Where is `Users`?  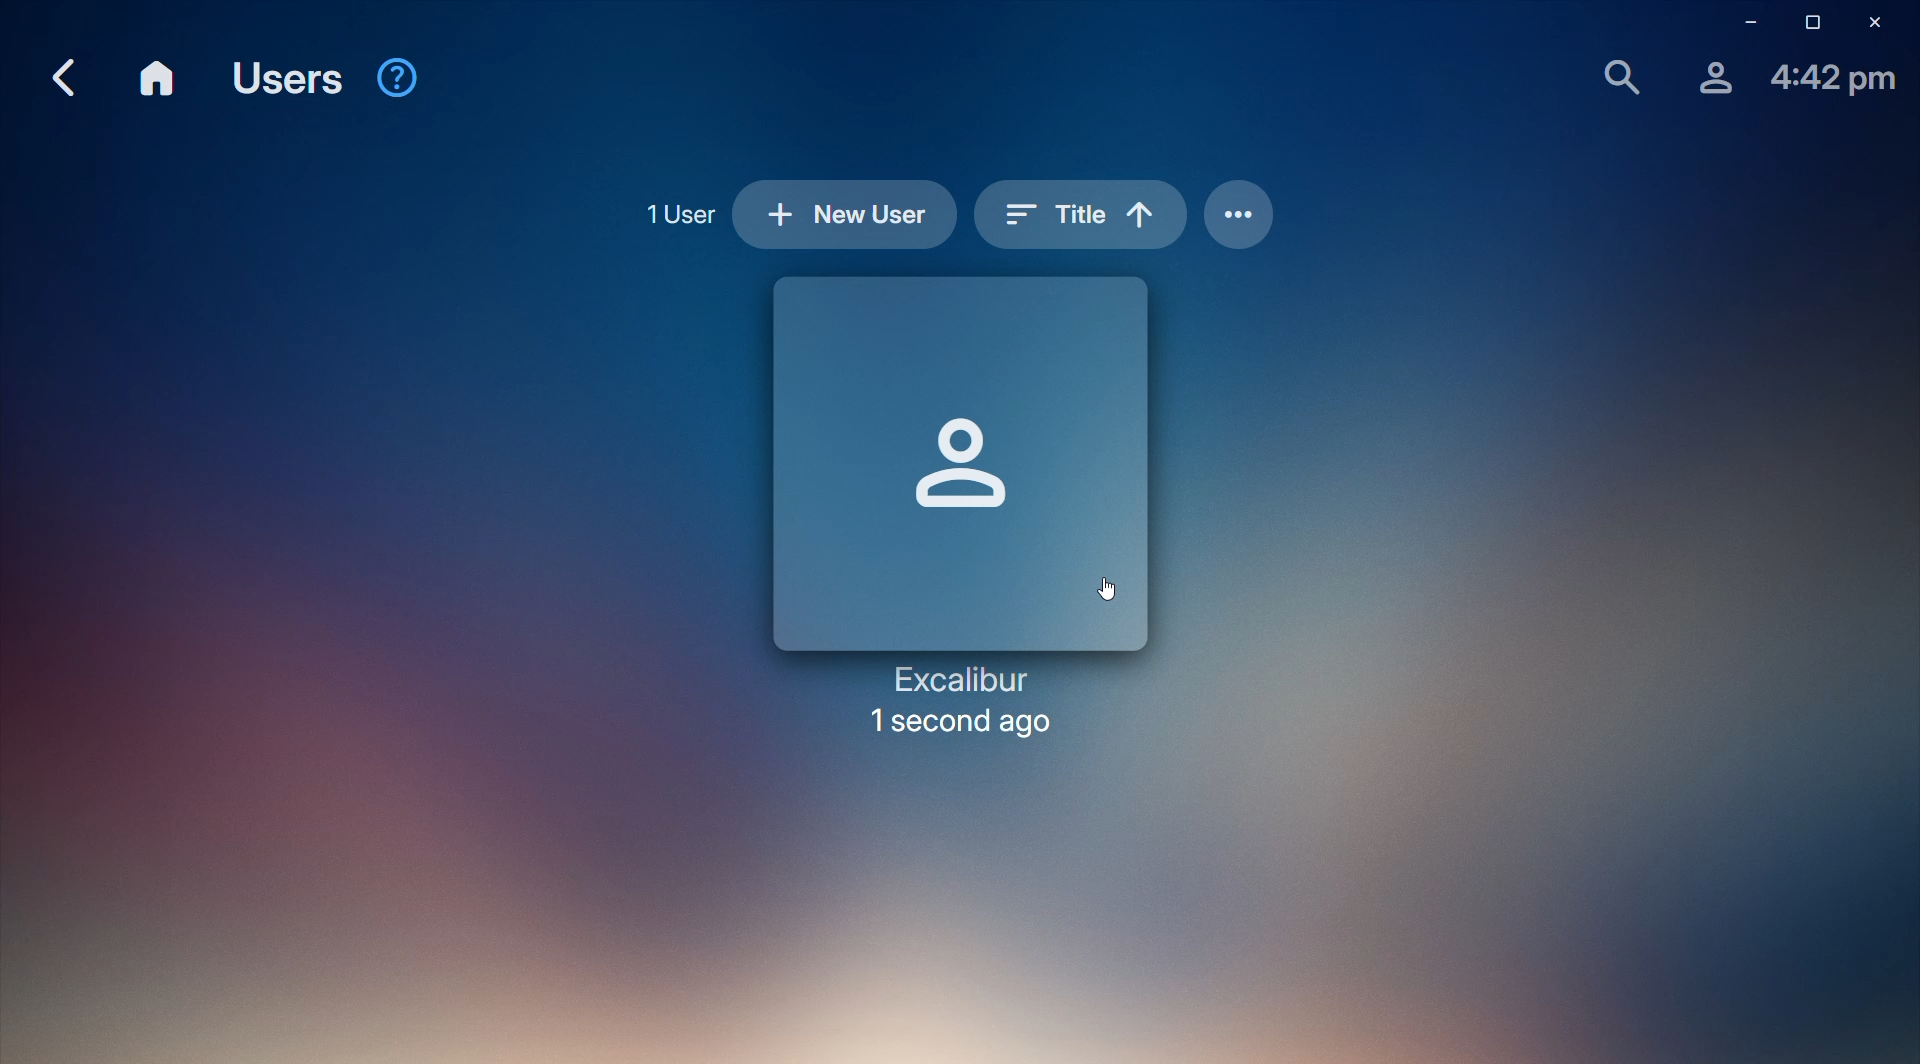
Users is located at coordinates (291, 77).